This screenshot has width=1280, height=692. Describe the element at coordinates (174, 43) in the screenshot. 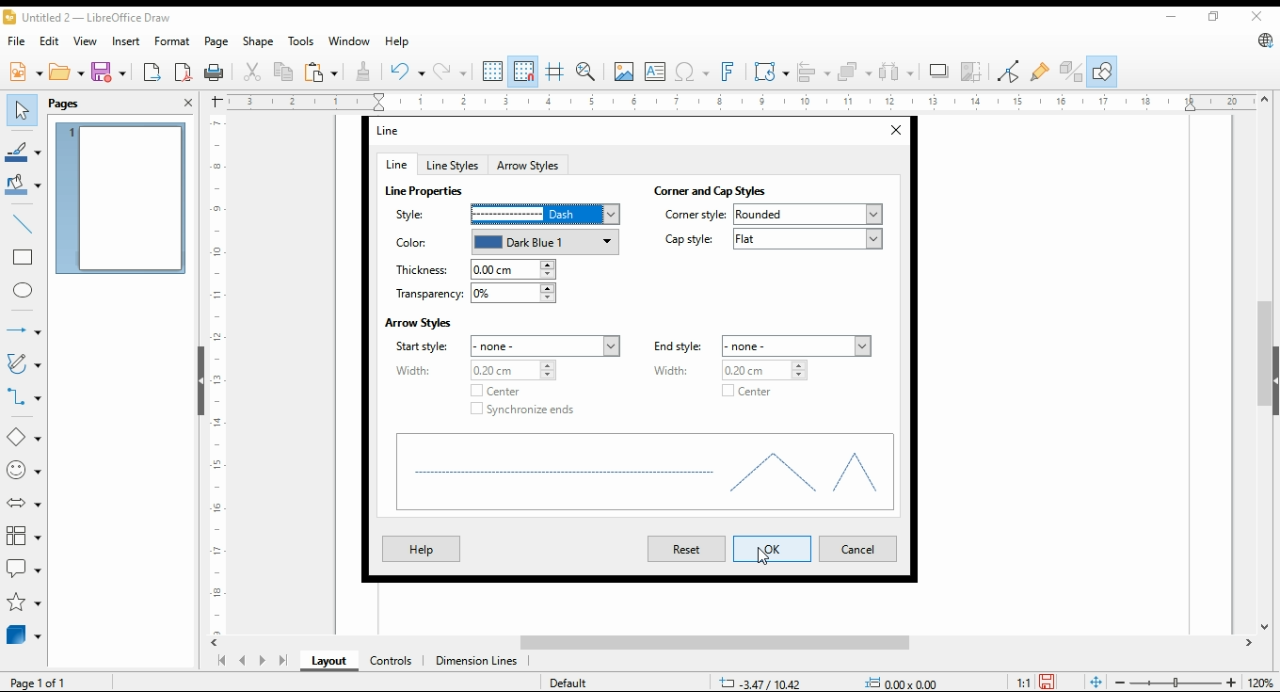

I see `format` at that location.